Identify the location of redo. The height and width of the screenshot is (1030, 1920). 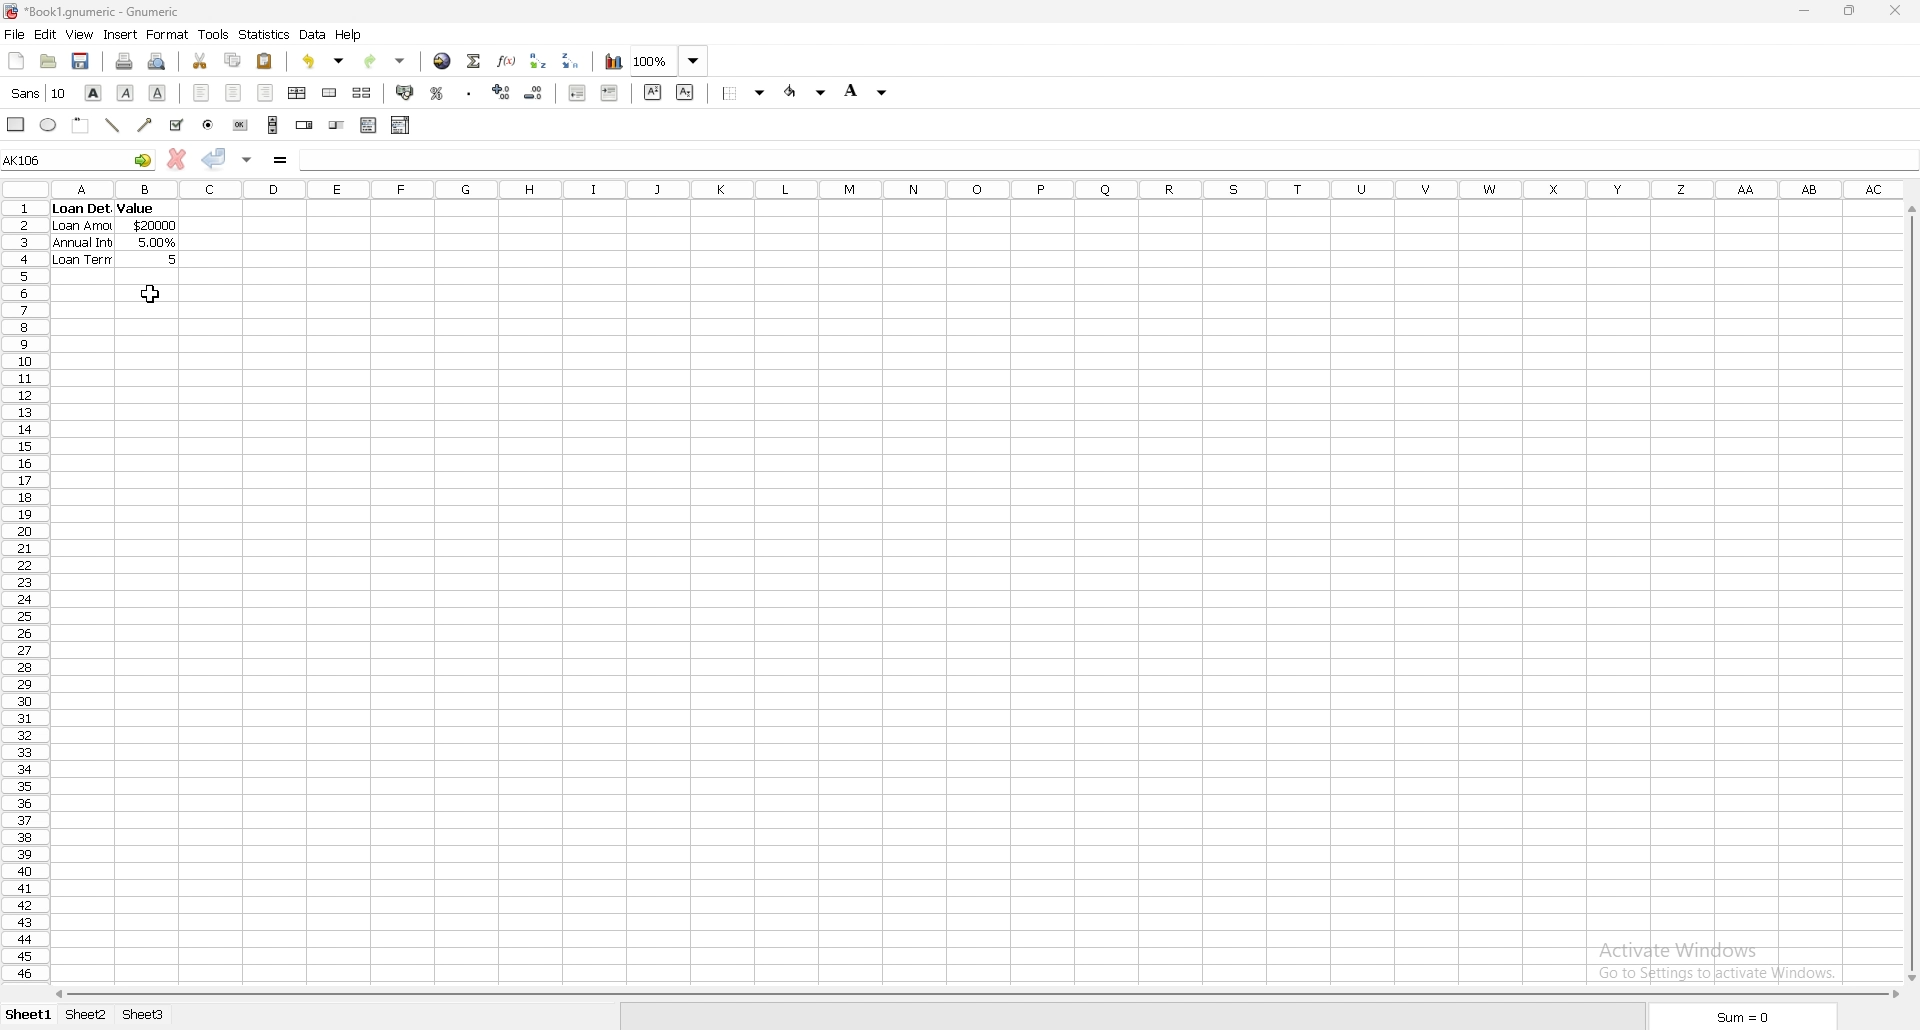
(386, 61).